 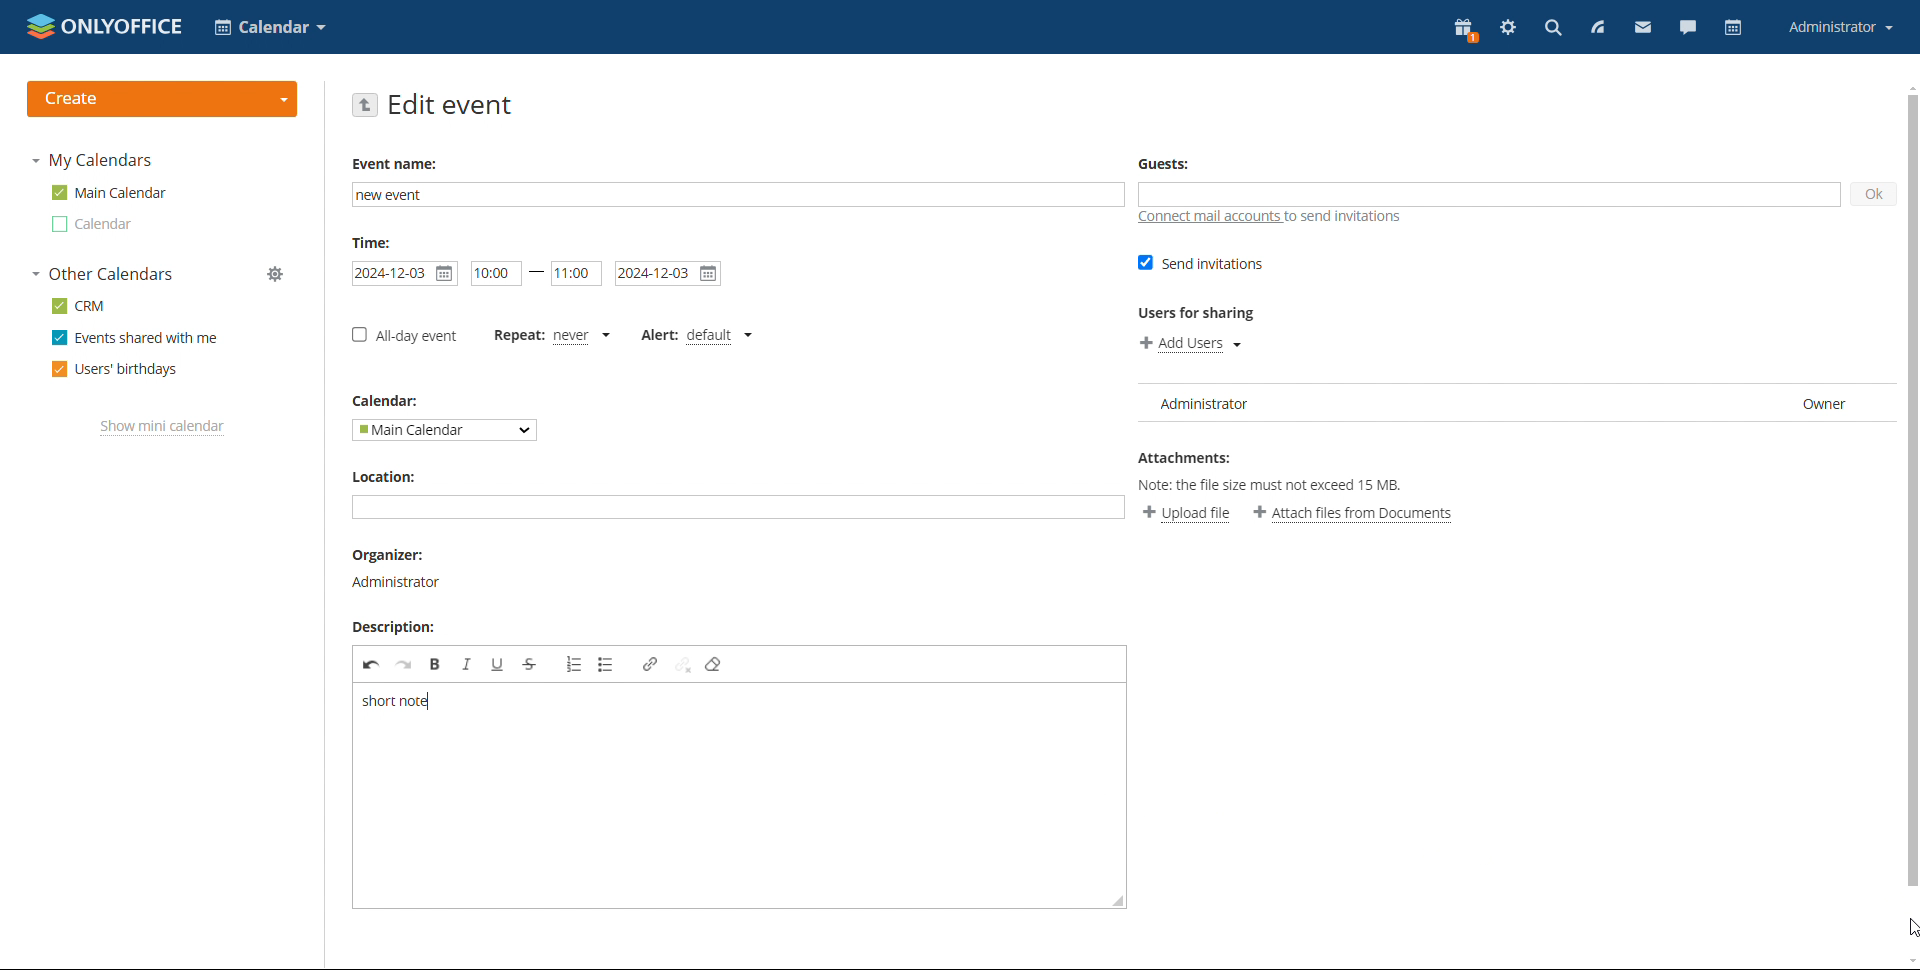 What do you see at coordinates (1553, 29) in the screenshot?
I see `search` at bounding box center [1553, 29].